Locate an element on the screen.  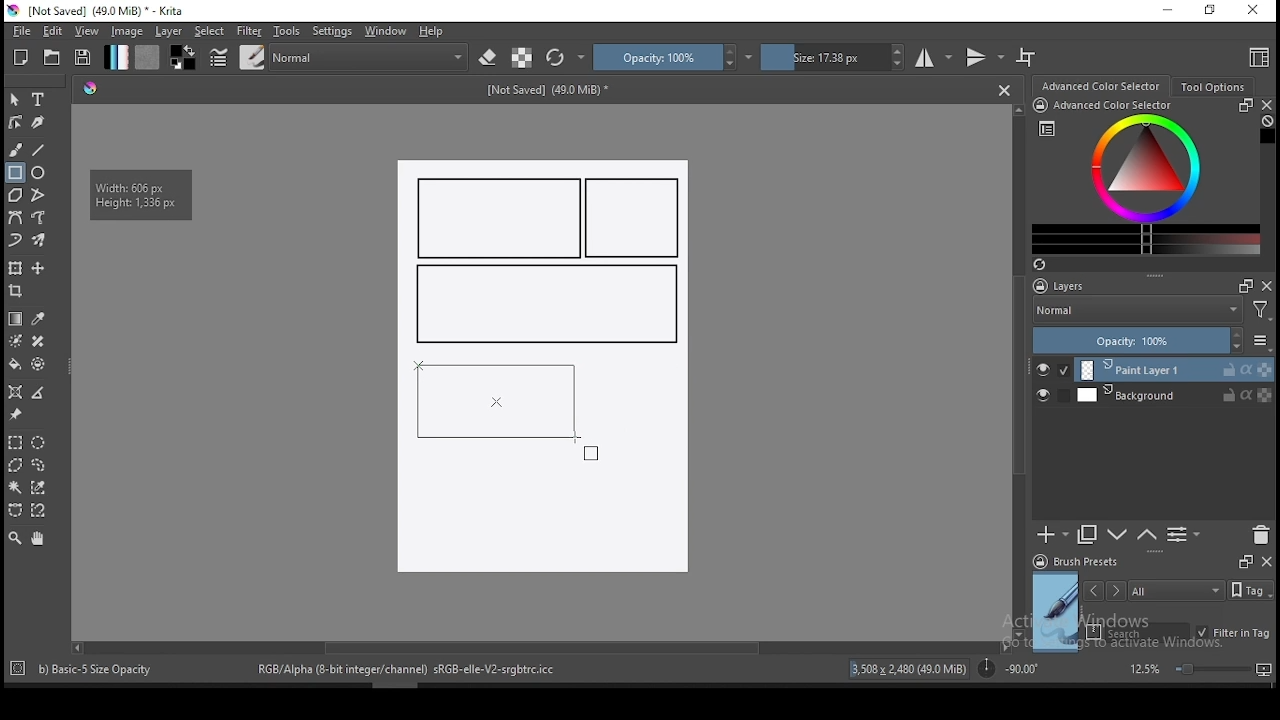
close docker is located at coordinates (1267, 285).